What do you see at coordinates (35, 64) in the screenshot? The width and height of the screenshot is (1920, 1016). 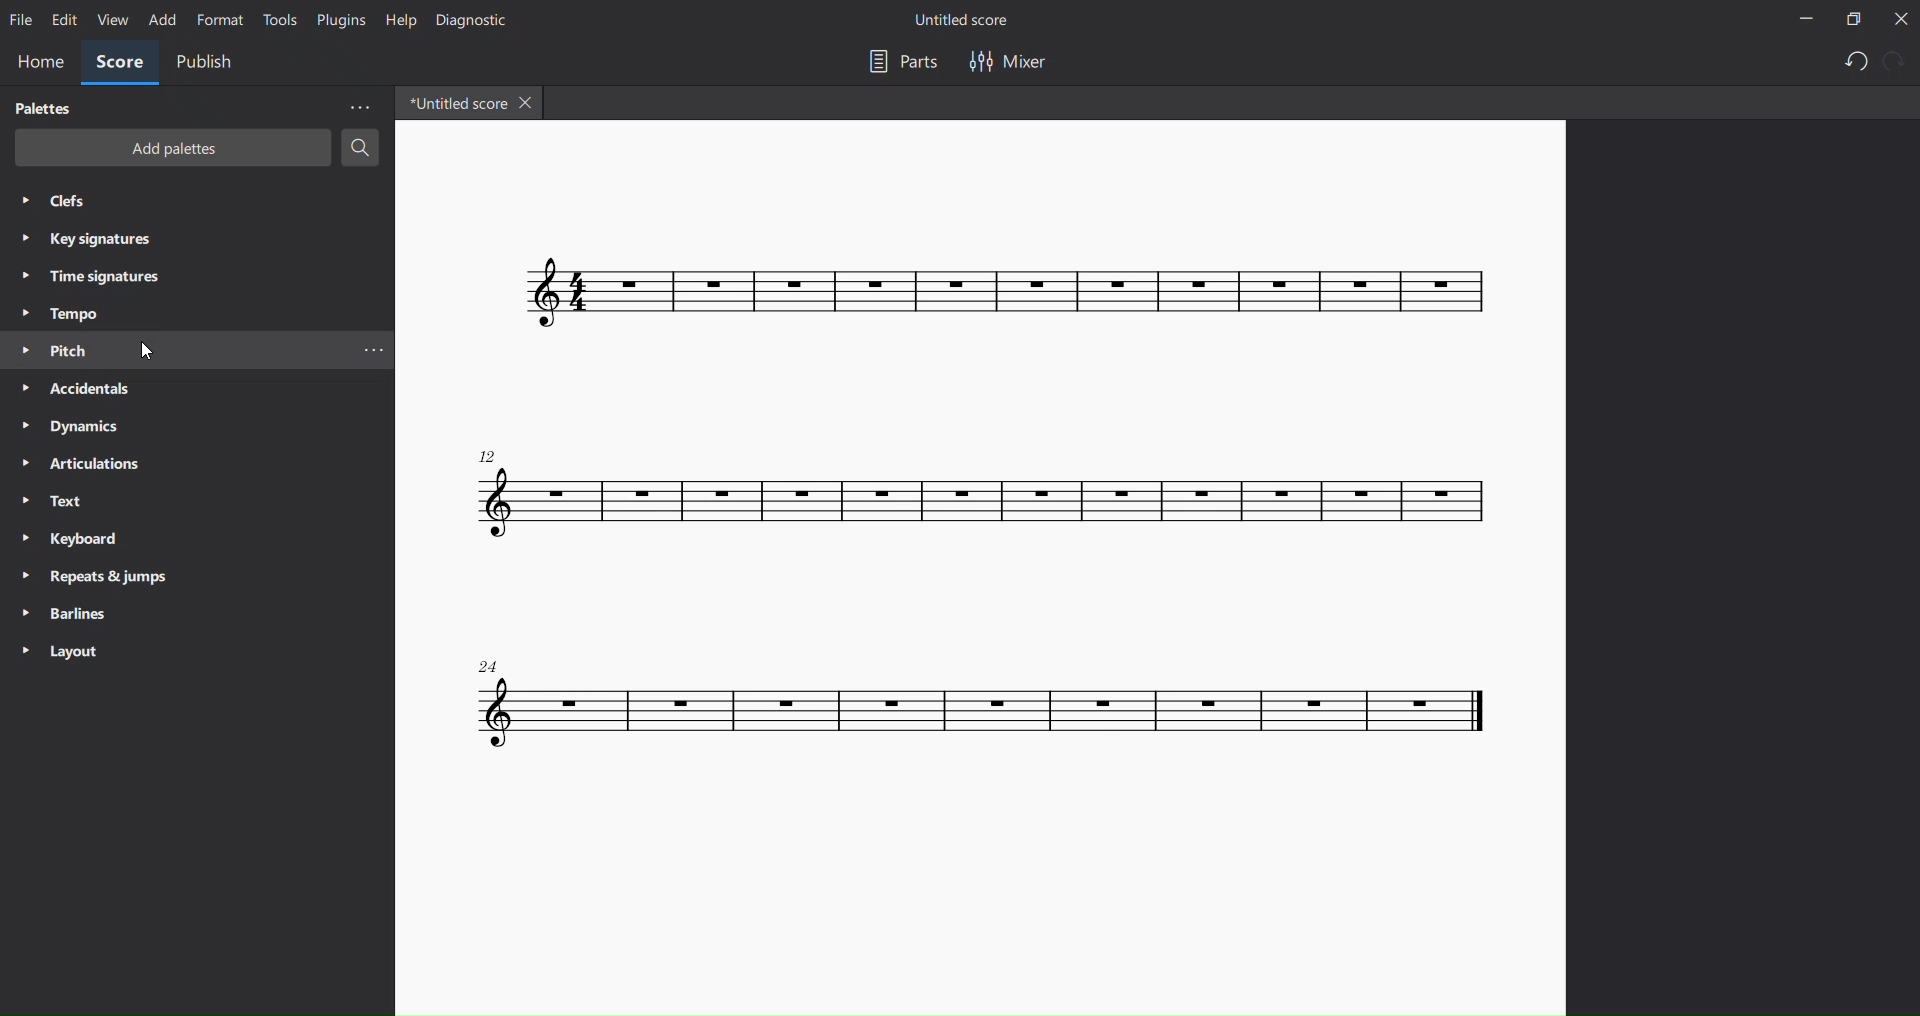 I see `home` at bounding box center [35, 64].